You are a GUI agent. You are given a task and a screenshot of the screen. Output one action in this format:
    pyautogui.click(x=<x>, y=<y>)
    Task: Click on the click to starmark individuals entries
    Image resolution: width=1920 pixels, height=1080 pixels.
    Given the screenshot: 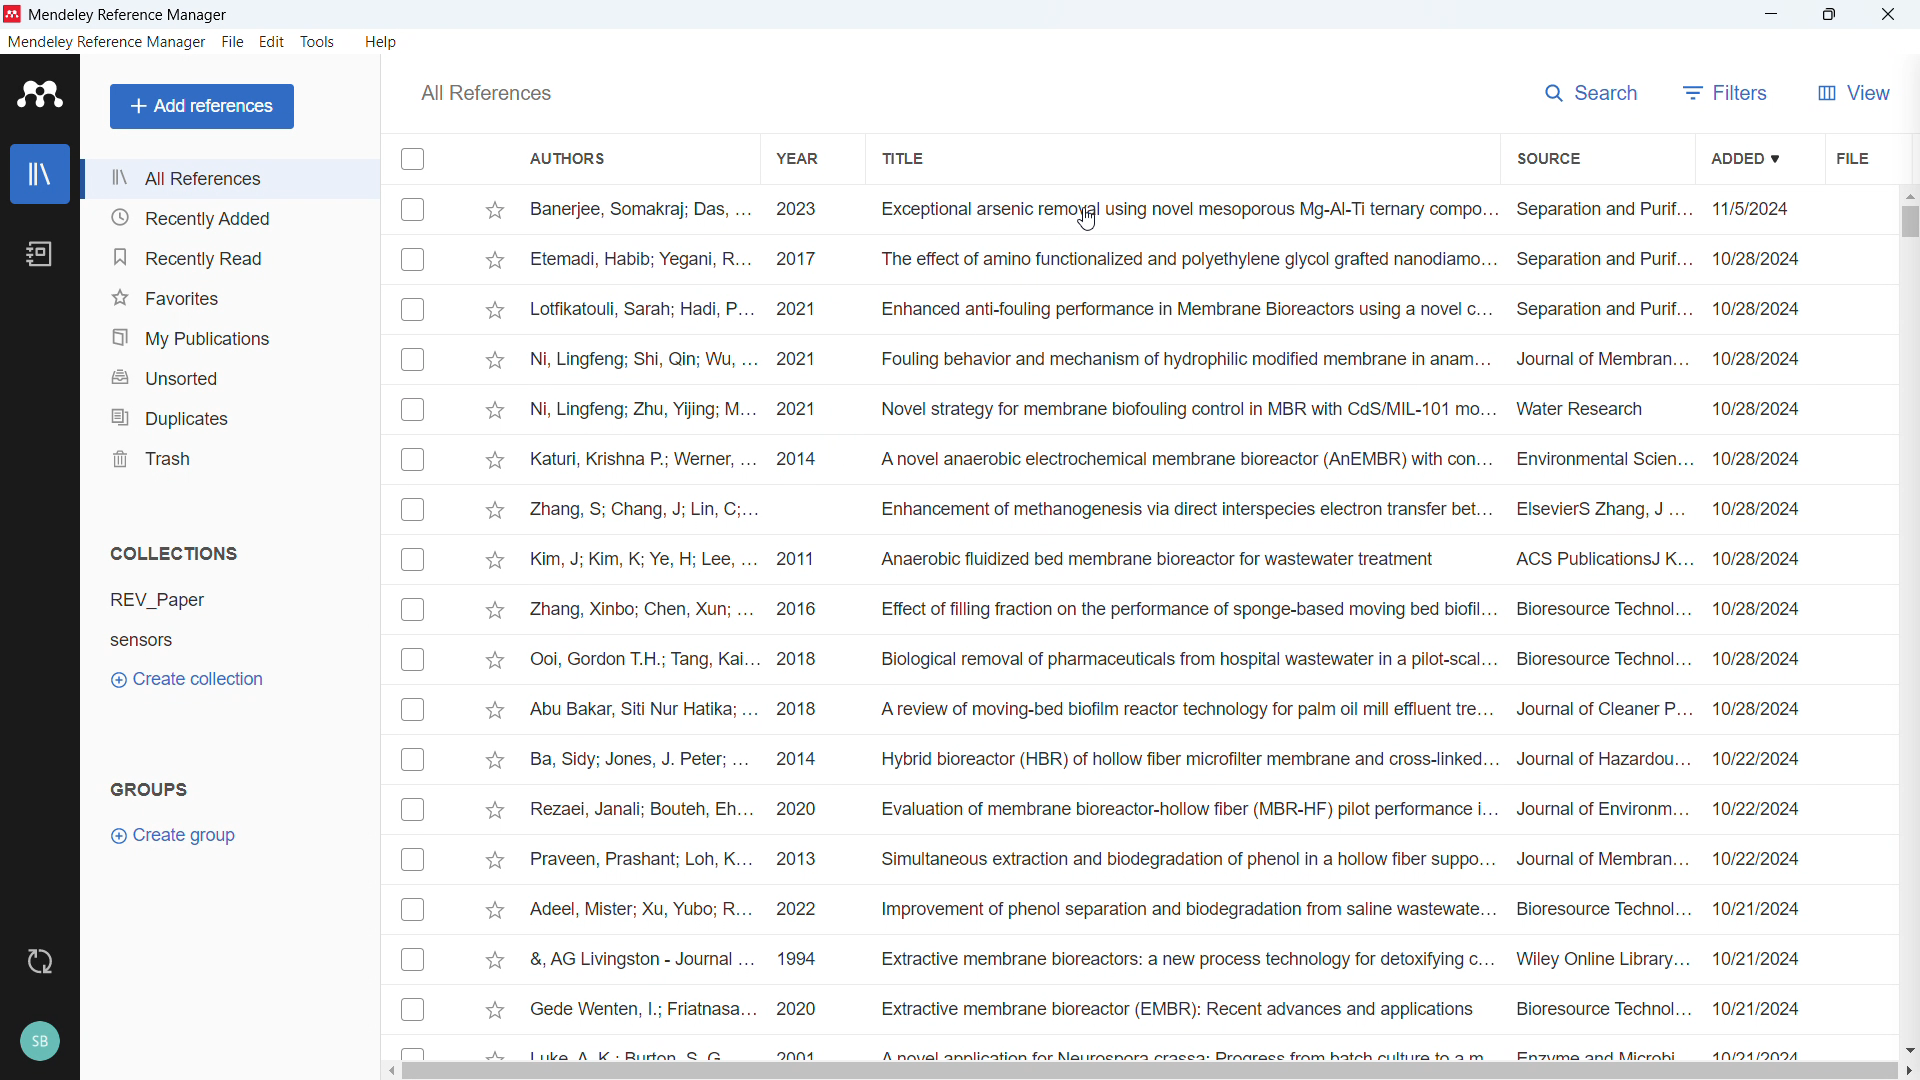 What is the action you would take?
    pyautogui.click(x=494, y=914)
    